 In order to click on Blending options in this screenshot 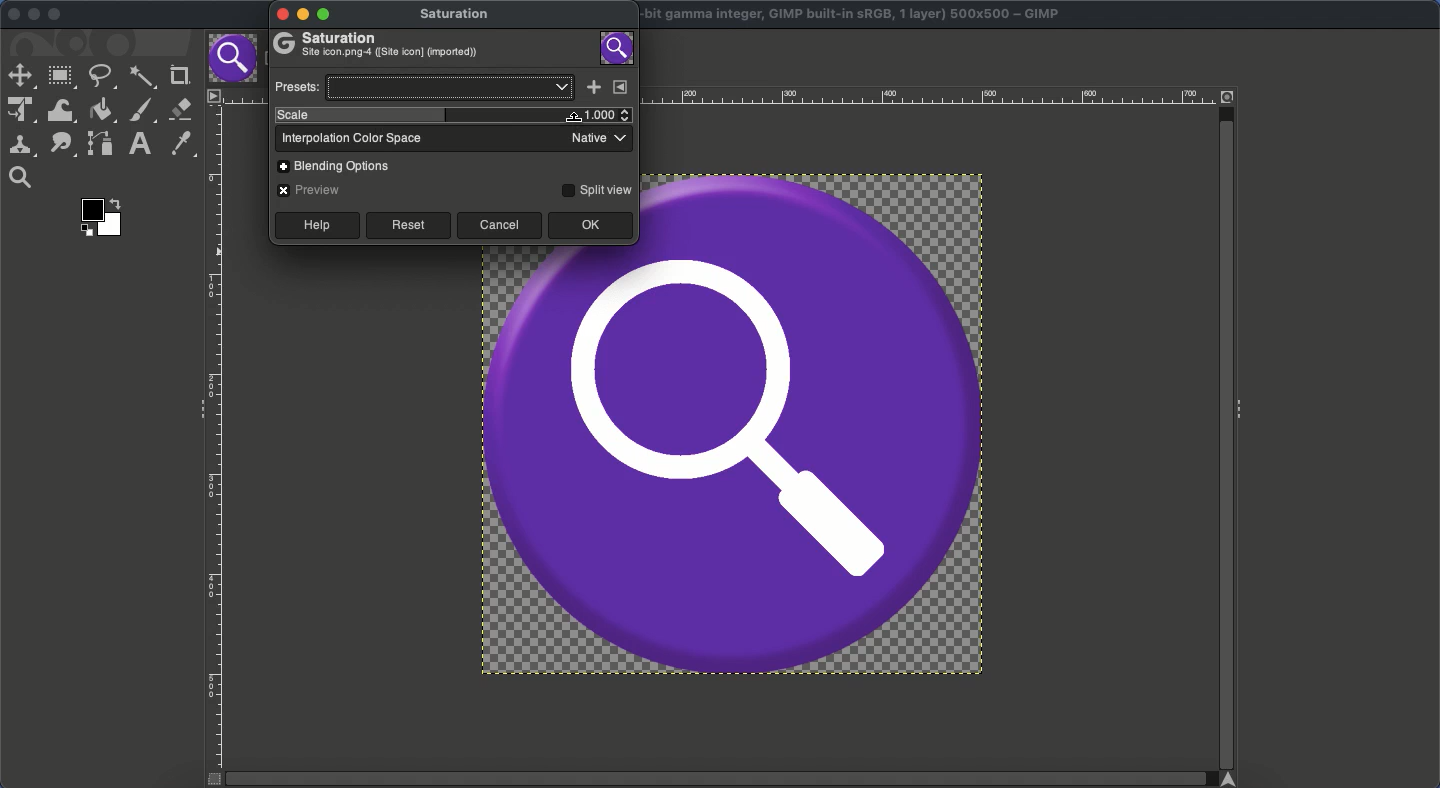, I will do `click(341, 165)`.